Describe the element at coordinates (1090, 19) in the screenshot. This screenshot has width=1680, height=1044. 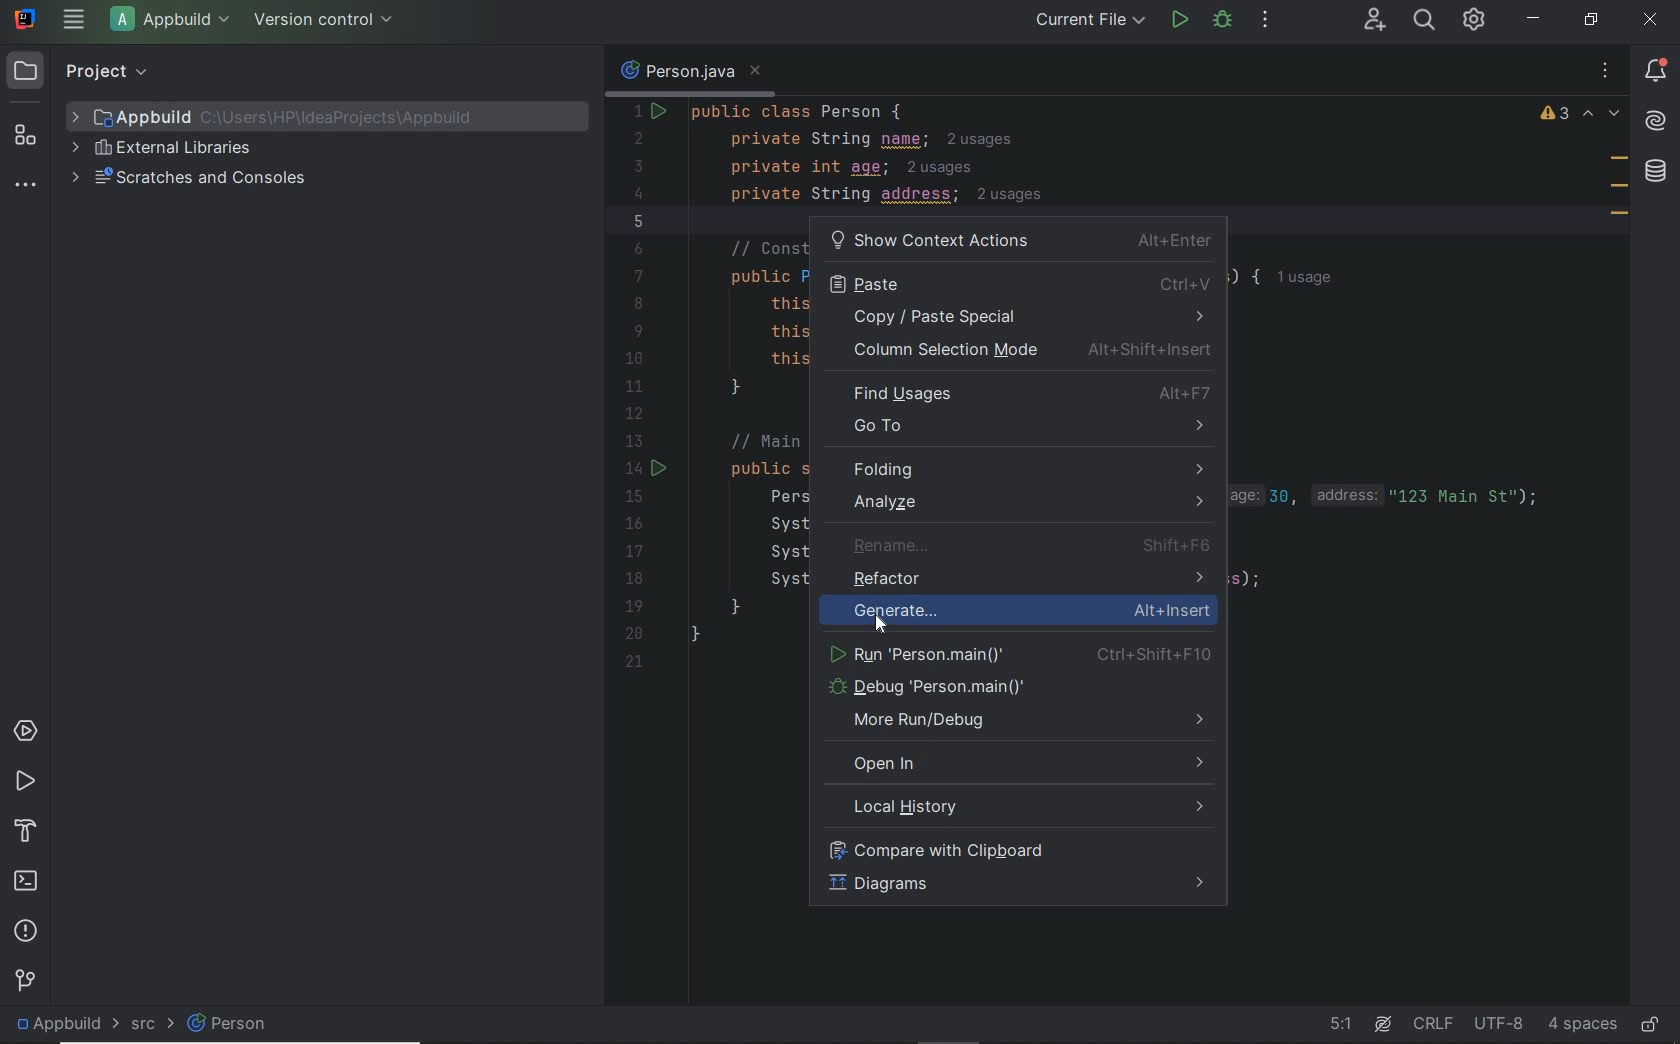
I see `run/debug configurations: current file` at that location.